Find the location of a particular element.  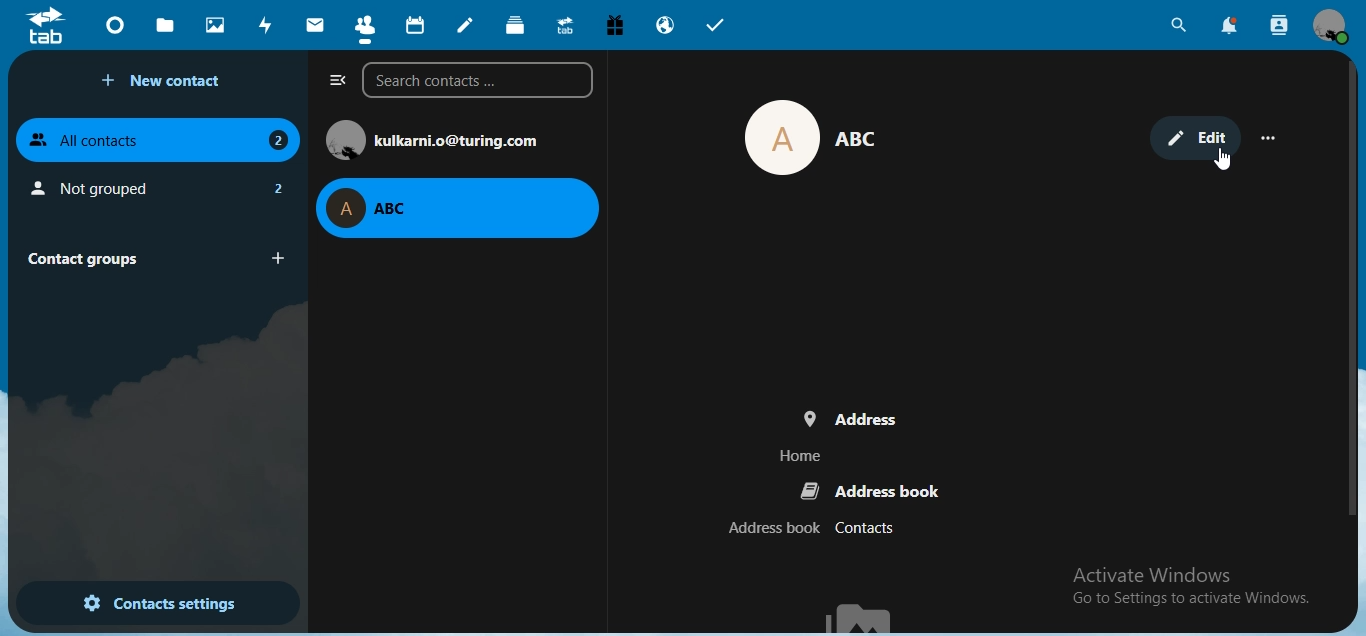

email hosting is located at coordinates (664, 27).